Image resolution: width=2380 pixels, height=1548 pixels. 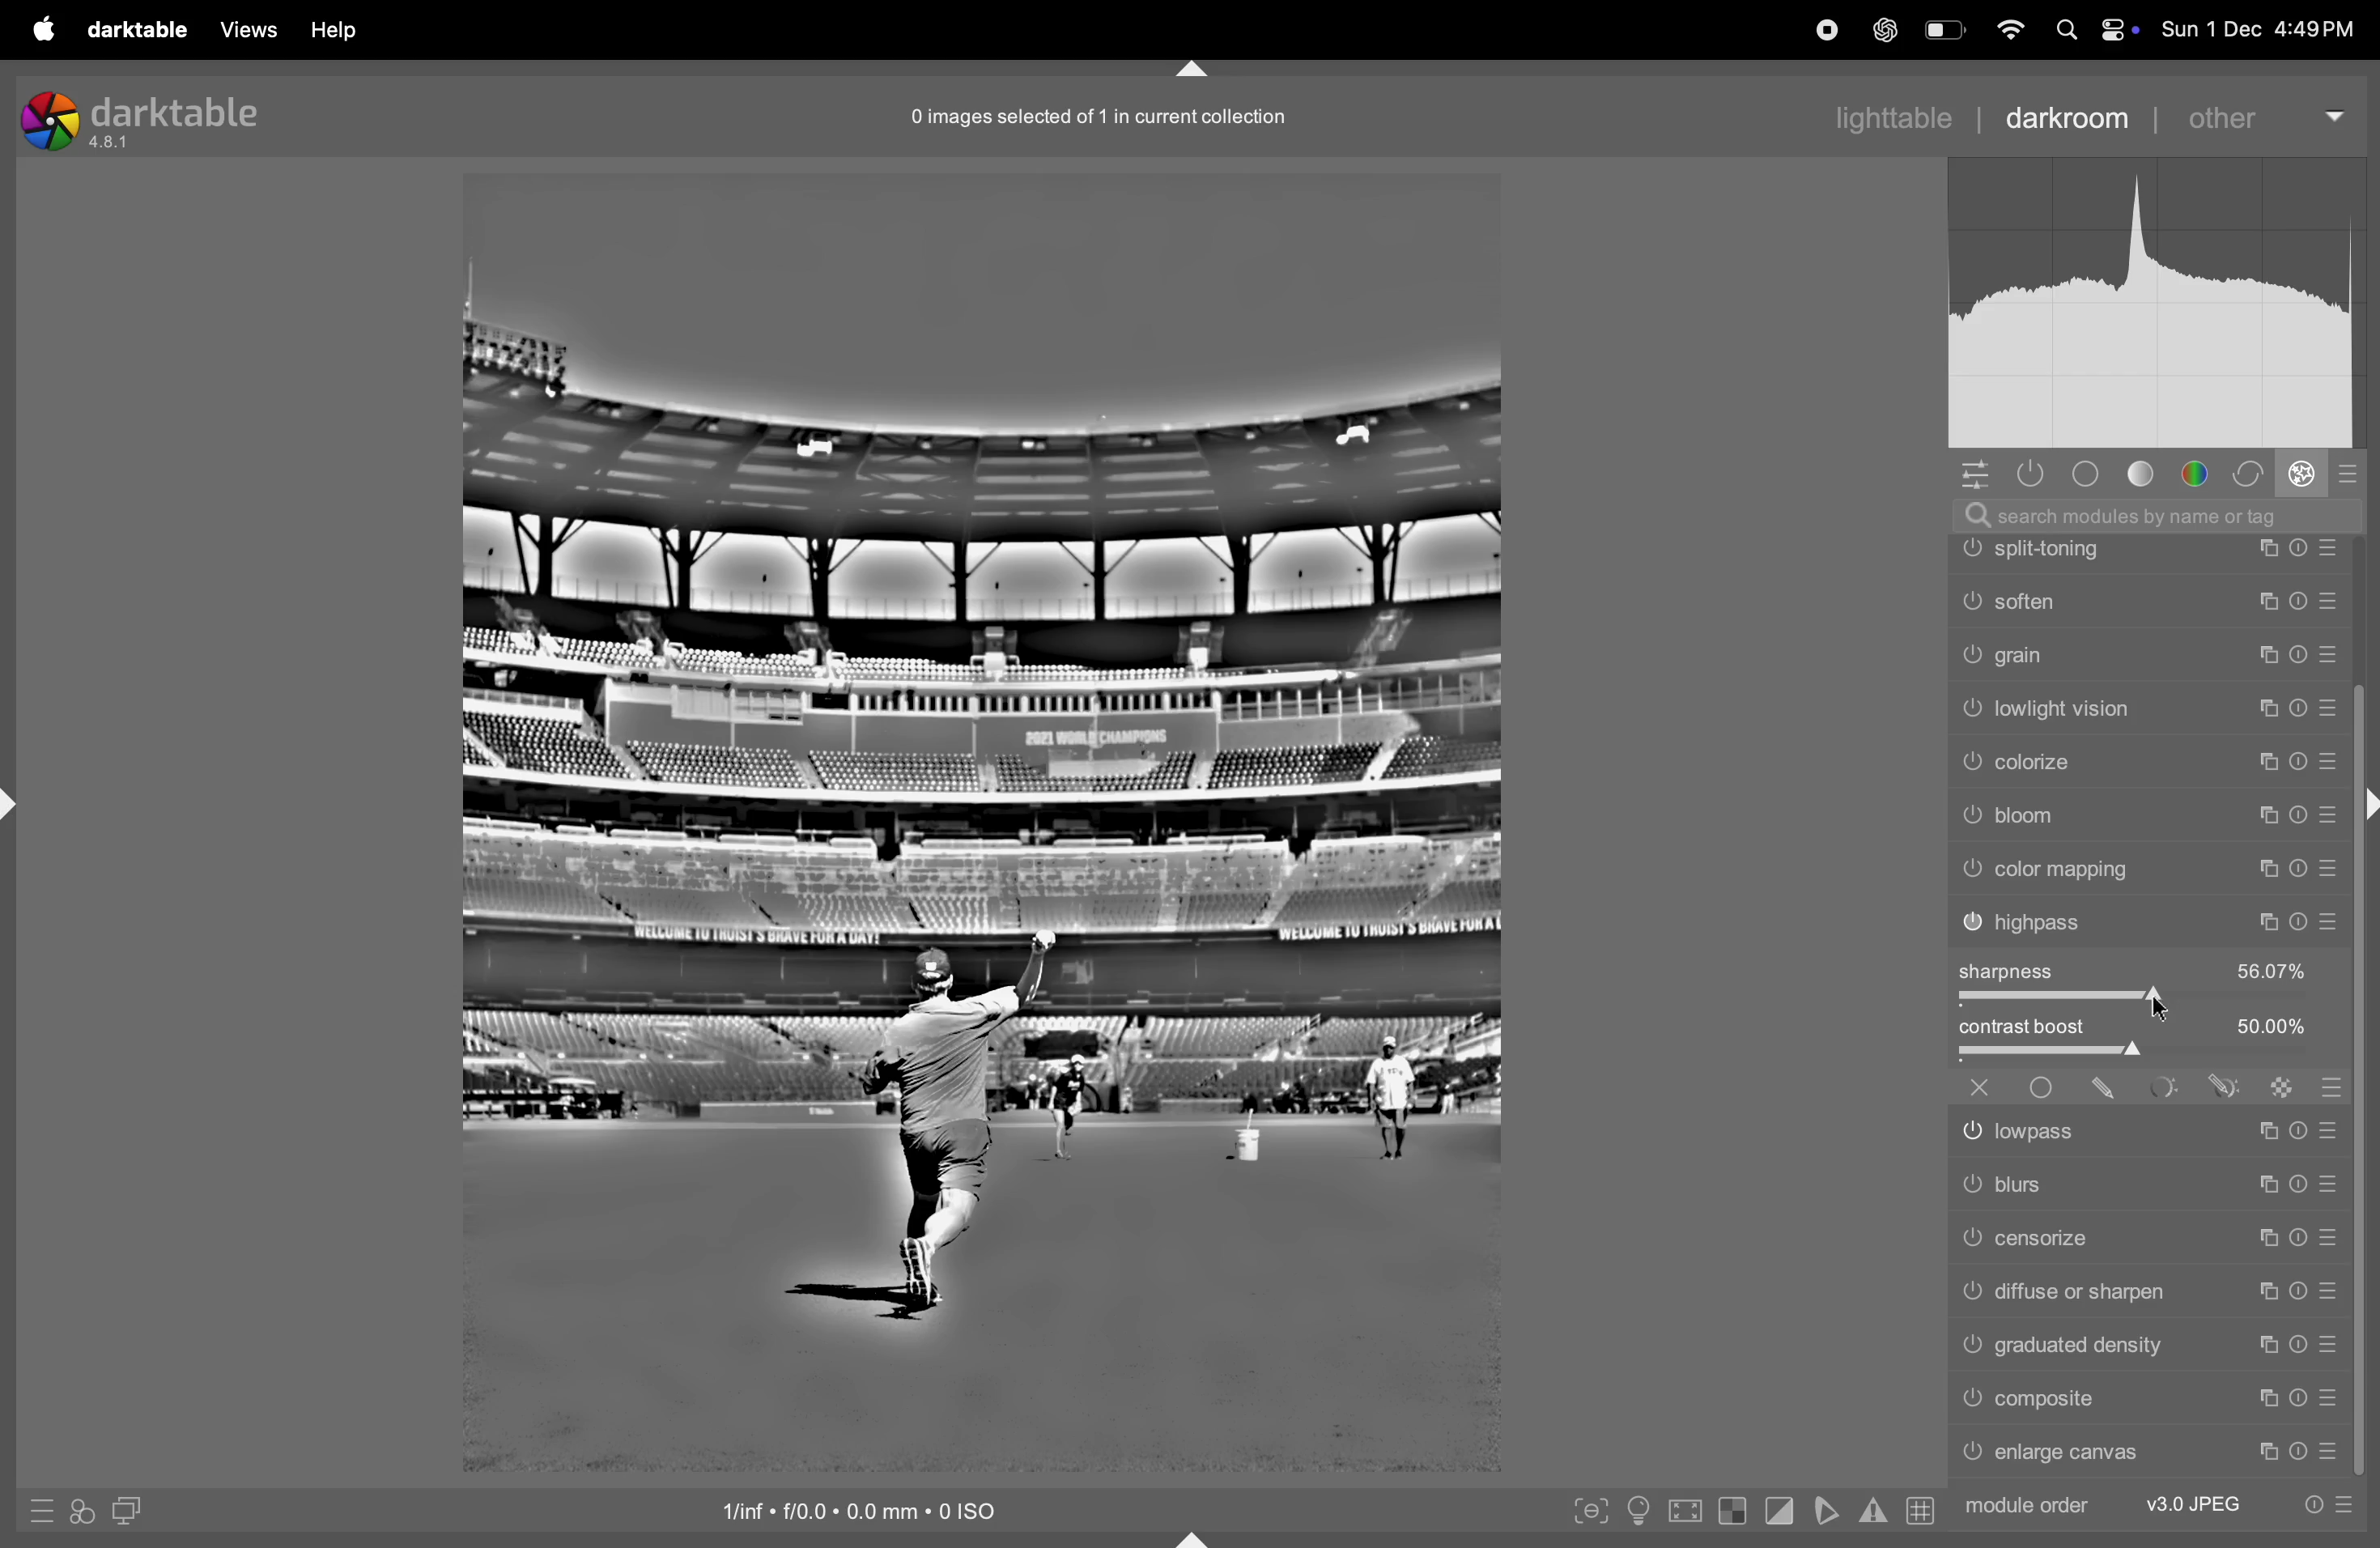 What do you see at coordinates (1824, 1511) in the screenshot?
I see `toggle softproffing` at bounding box center [1824, 1511].